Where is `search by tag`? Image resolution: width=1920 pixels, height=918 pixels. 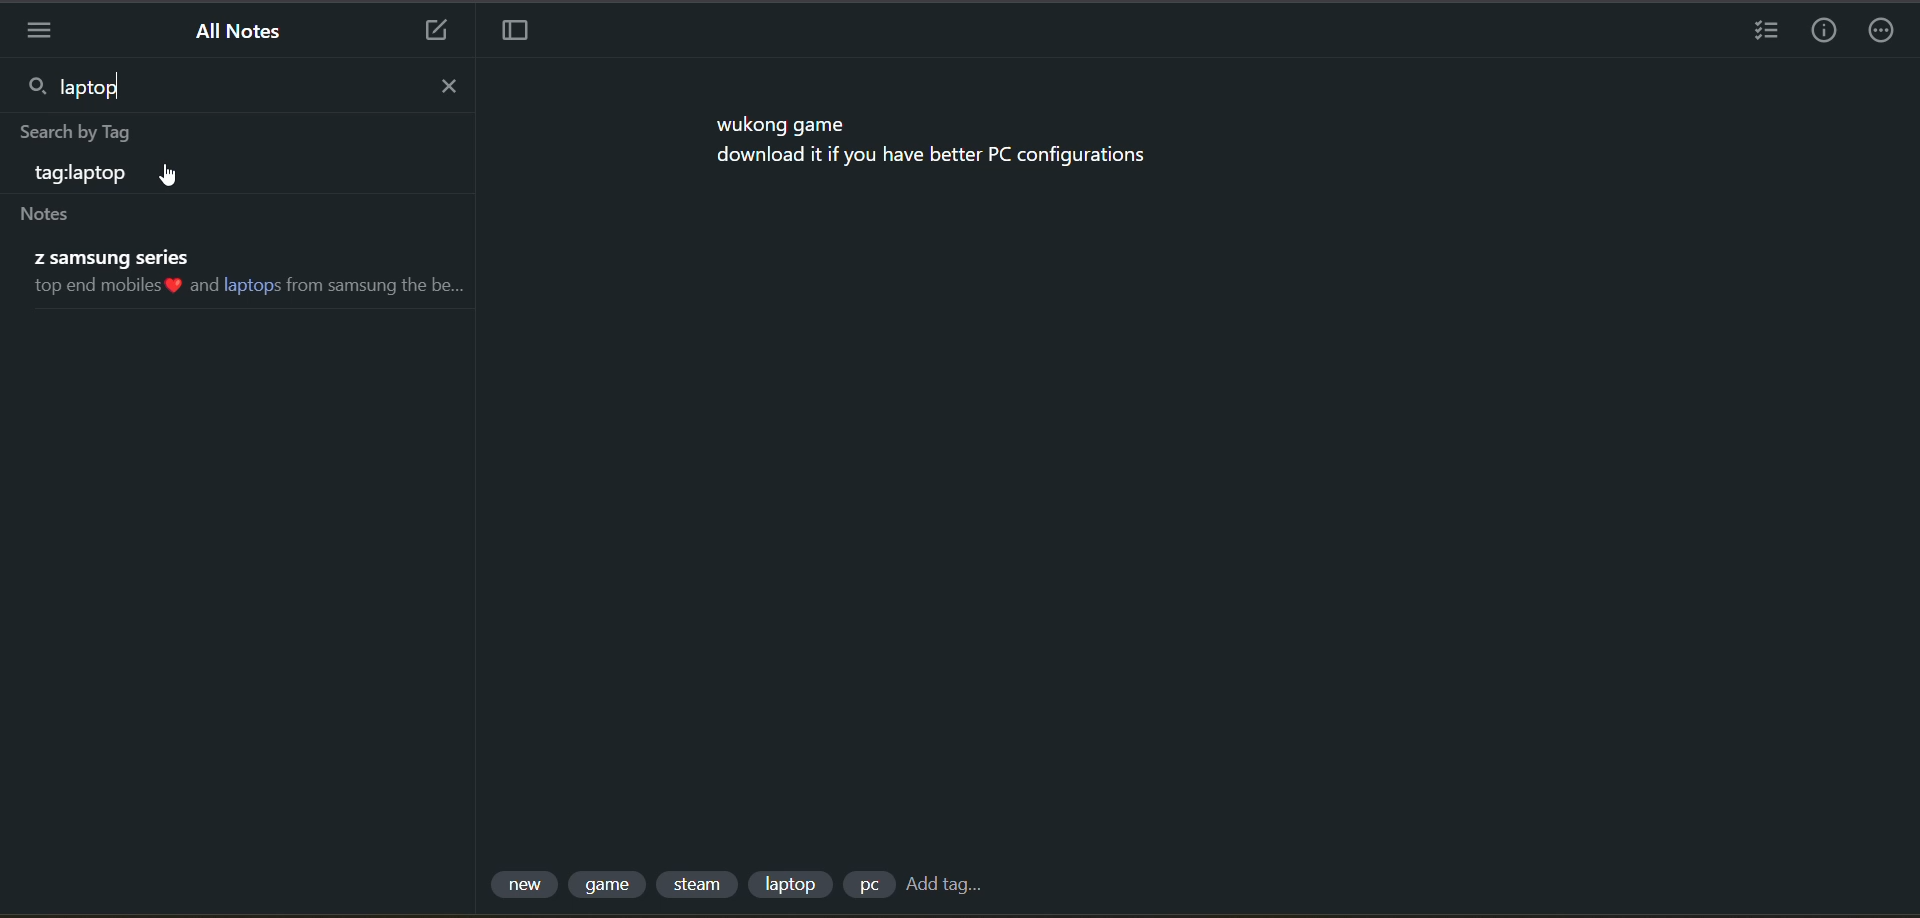
search by tag is located at coordinates (84, 133).